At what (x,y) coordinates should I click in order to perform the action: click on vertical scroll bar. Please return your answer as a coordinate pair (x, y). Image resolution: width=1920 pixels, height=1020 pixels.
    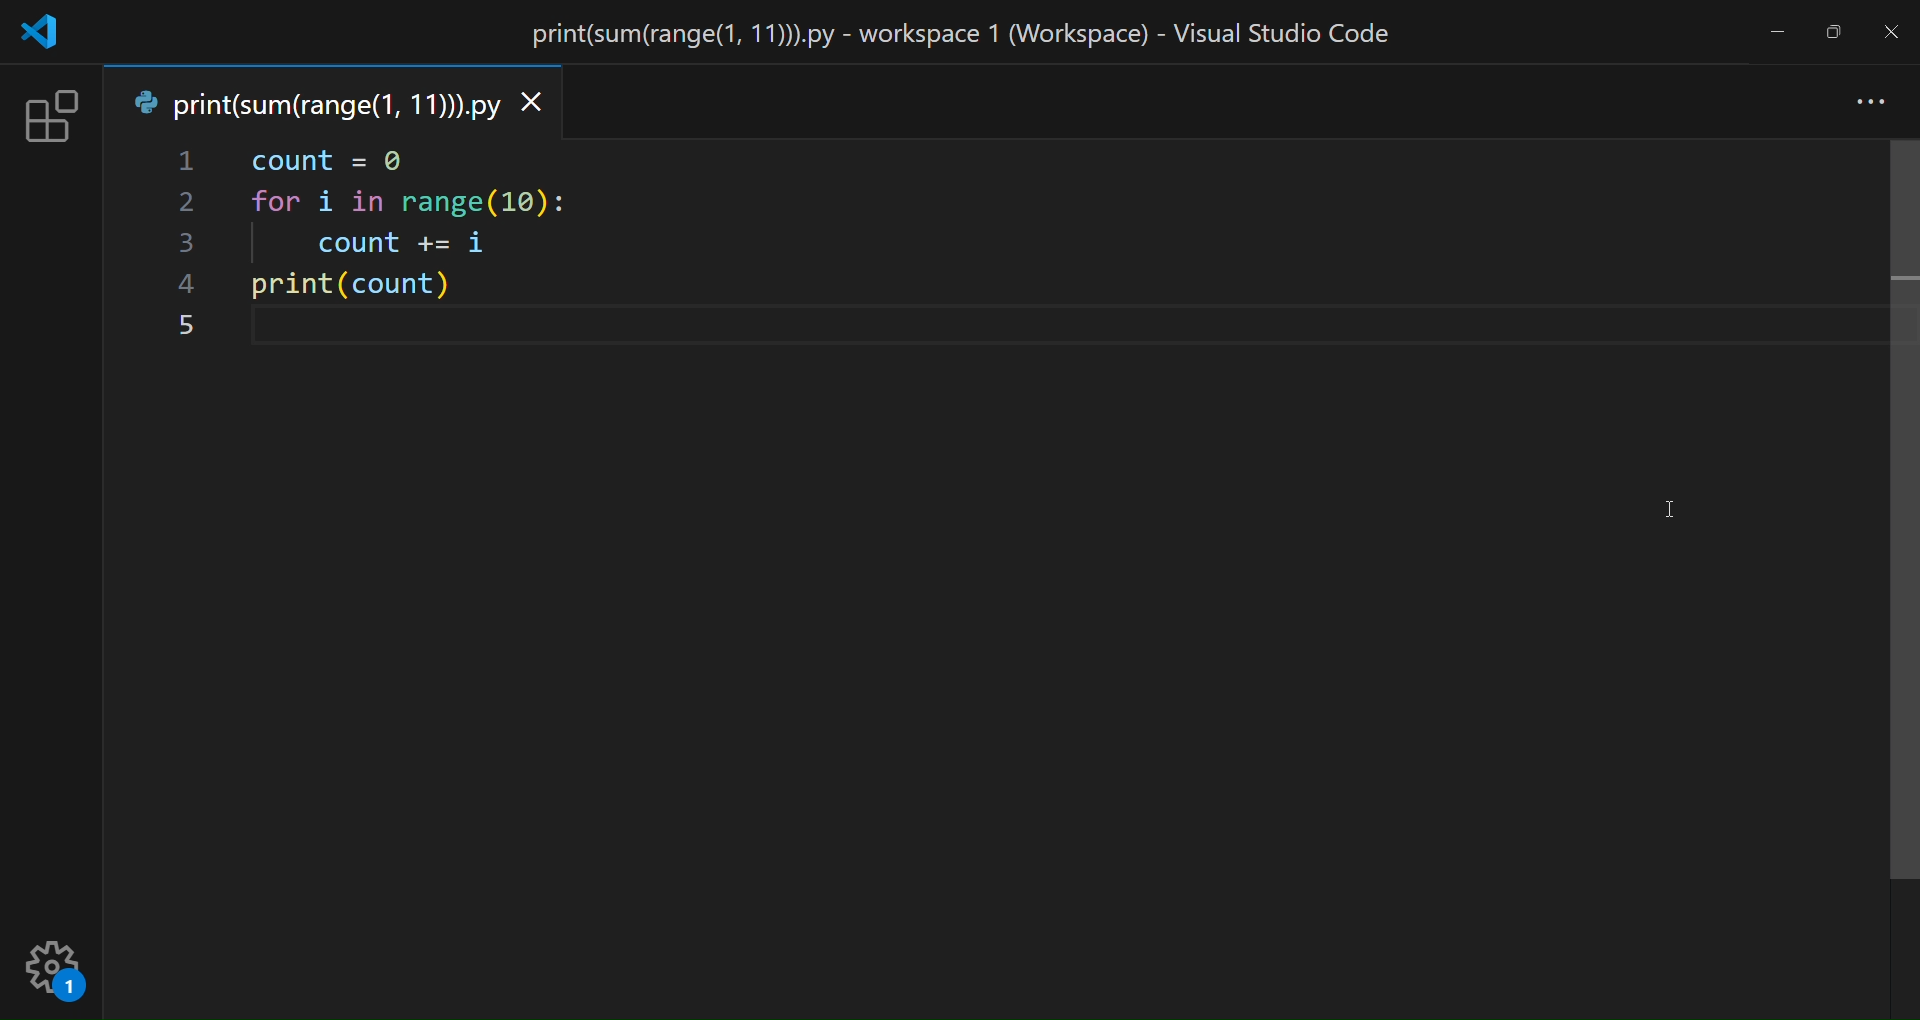
    Looking at the image, I should click on (1901, 536).